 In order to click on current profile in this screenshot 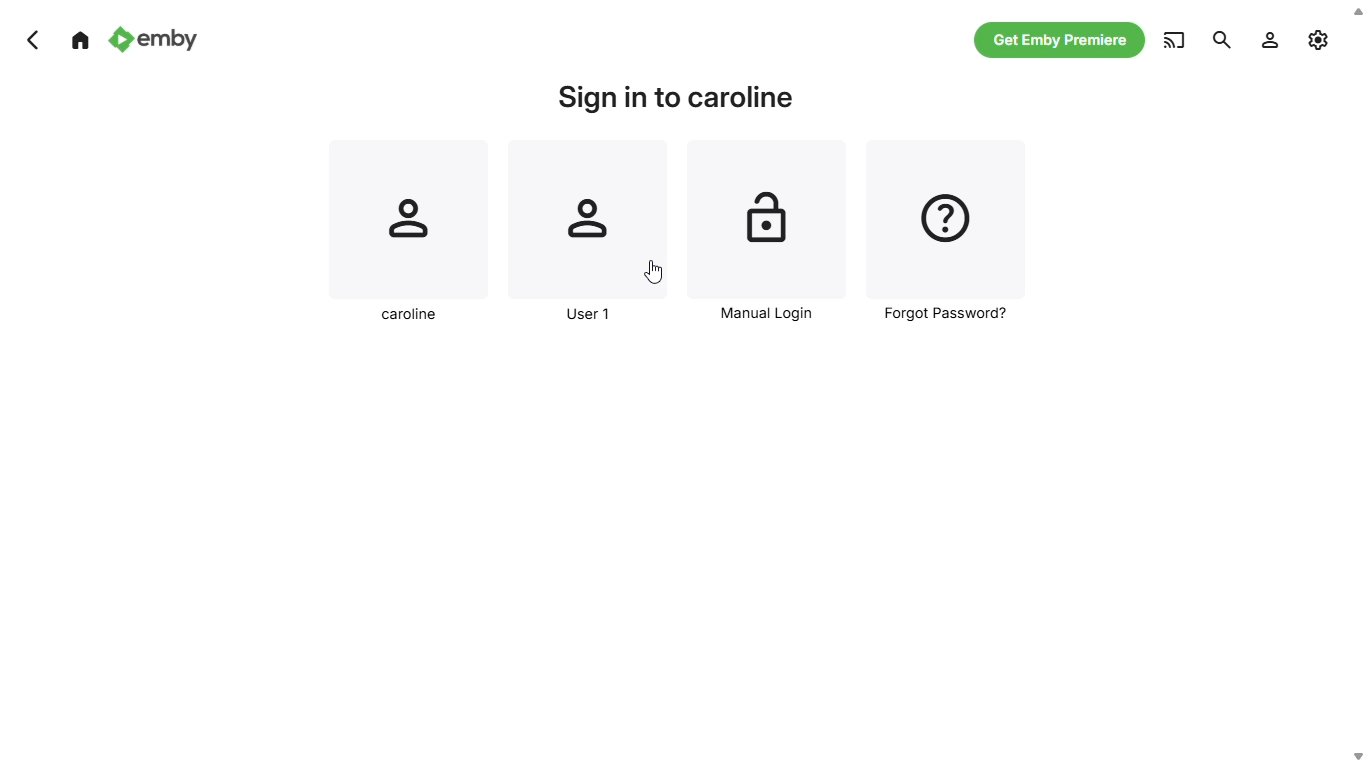, I will do `click(410, 234)`.